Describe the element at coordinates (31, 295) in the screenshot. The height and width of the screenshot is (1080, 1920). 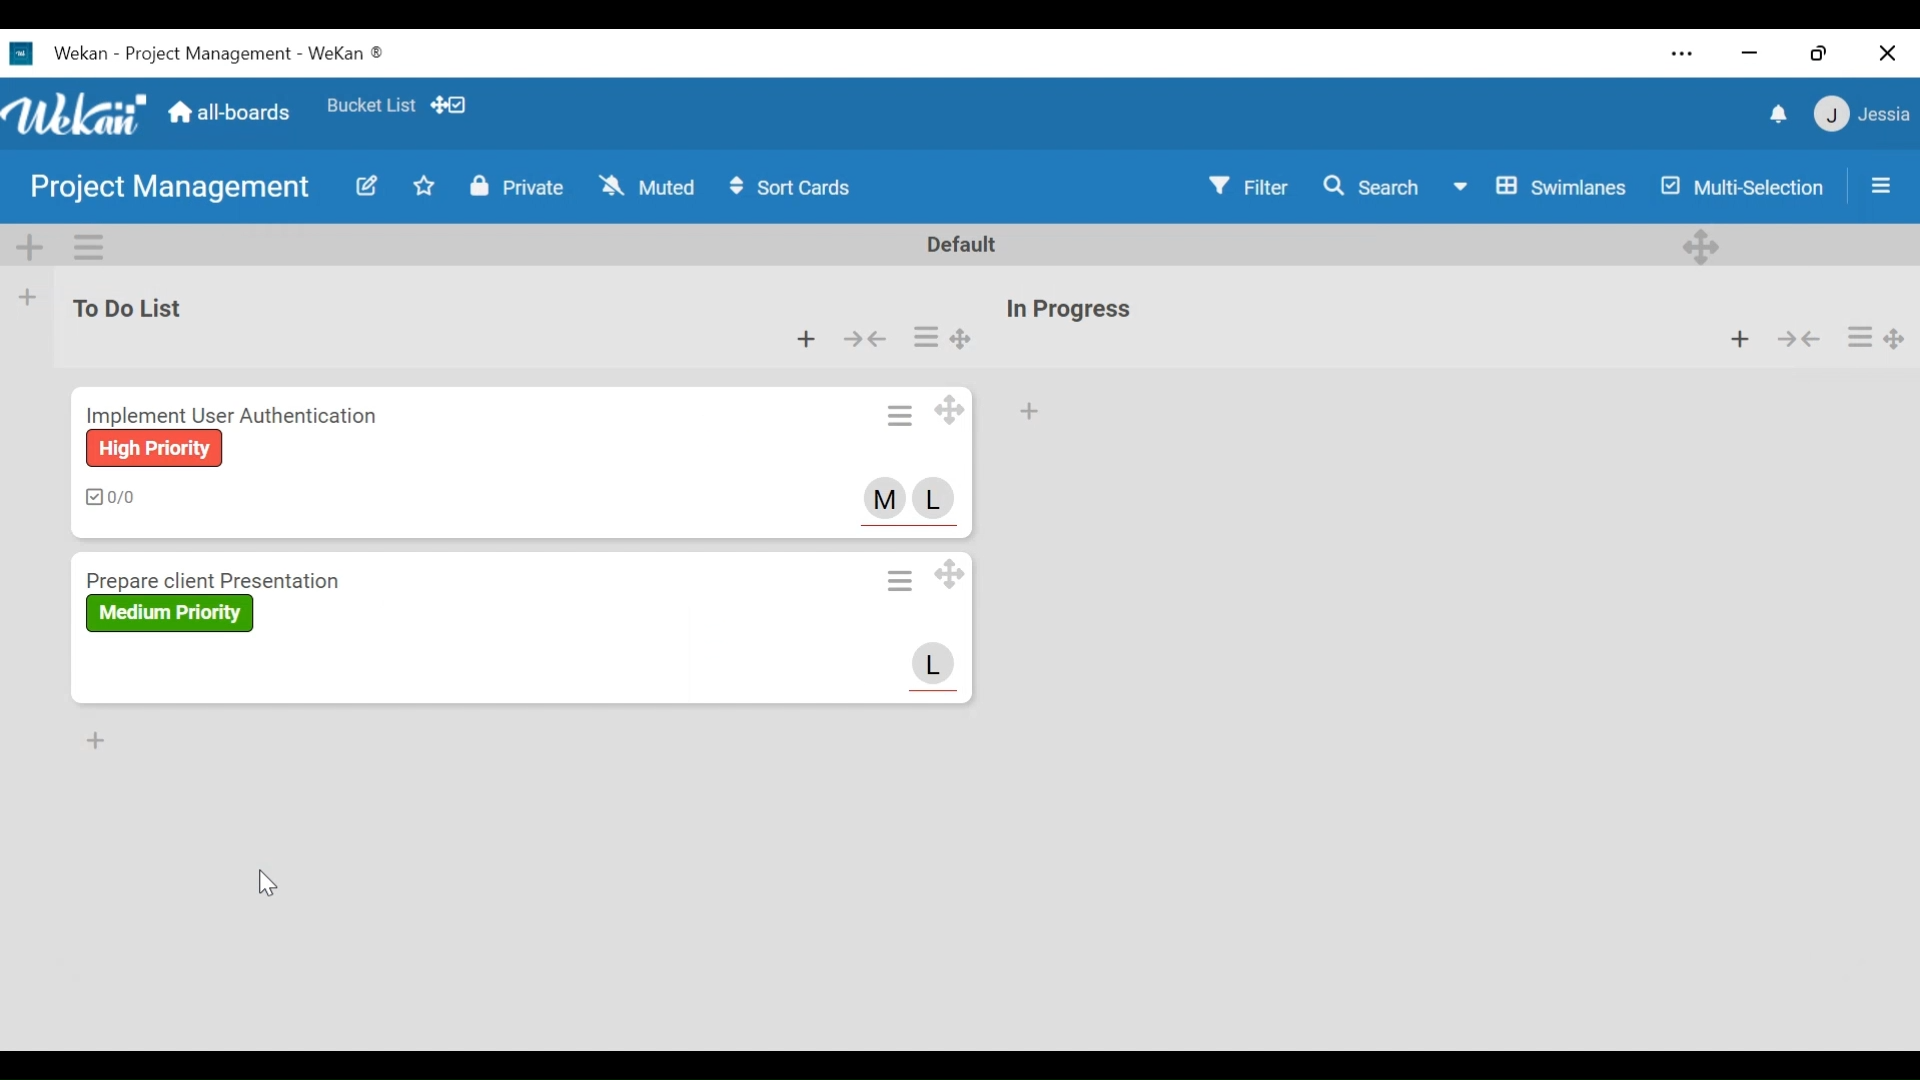
I see `Add card to the list` at that location.